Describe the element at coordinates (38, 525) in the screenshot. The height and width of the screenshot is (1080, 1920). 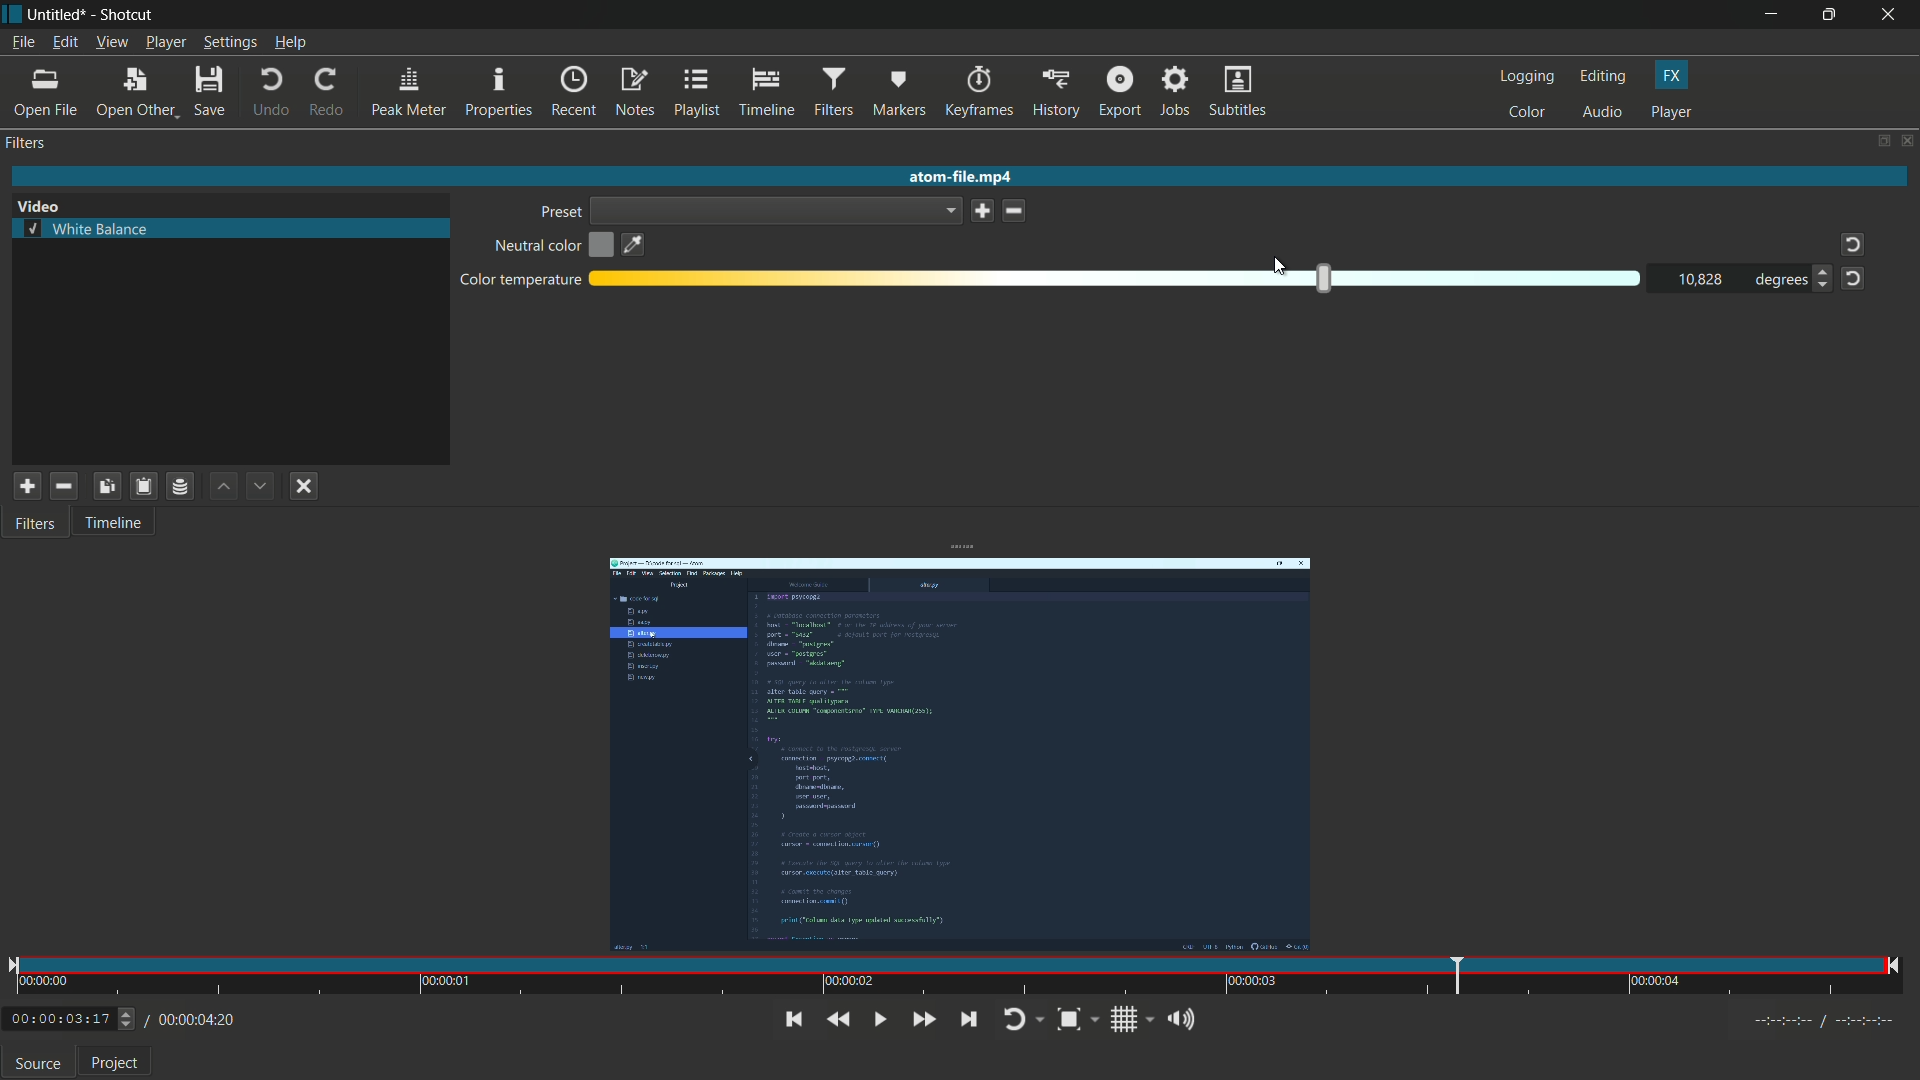
I see `filter tab` at that location.